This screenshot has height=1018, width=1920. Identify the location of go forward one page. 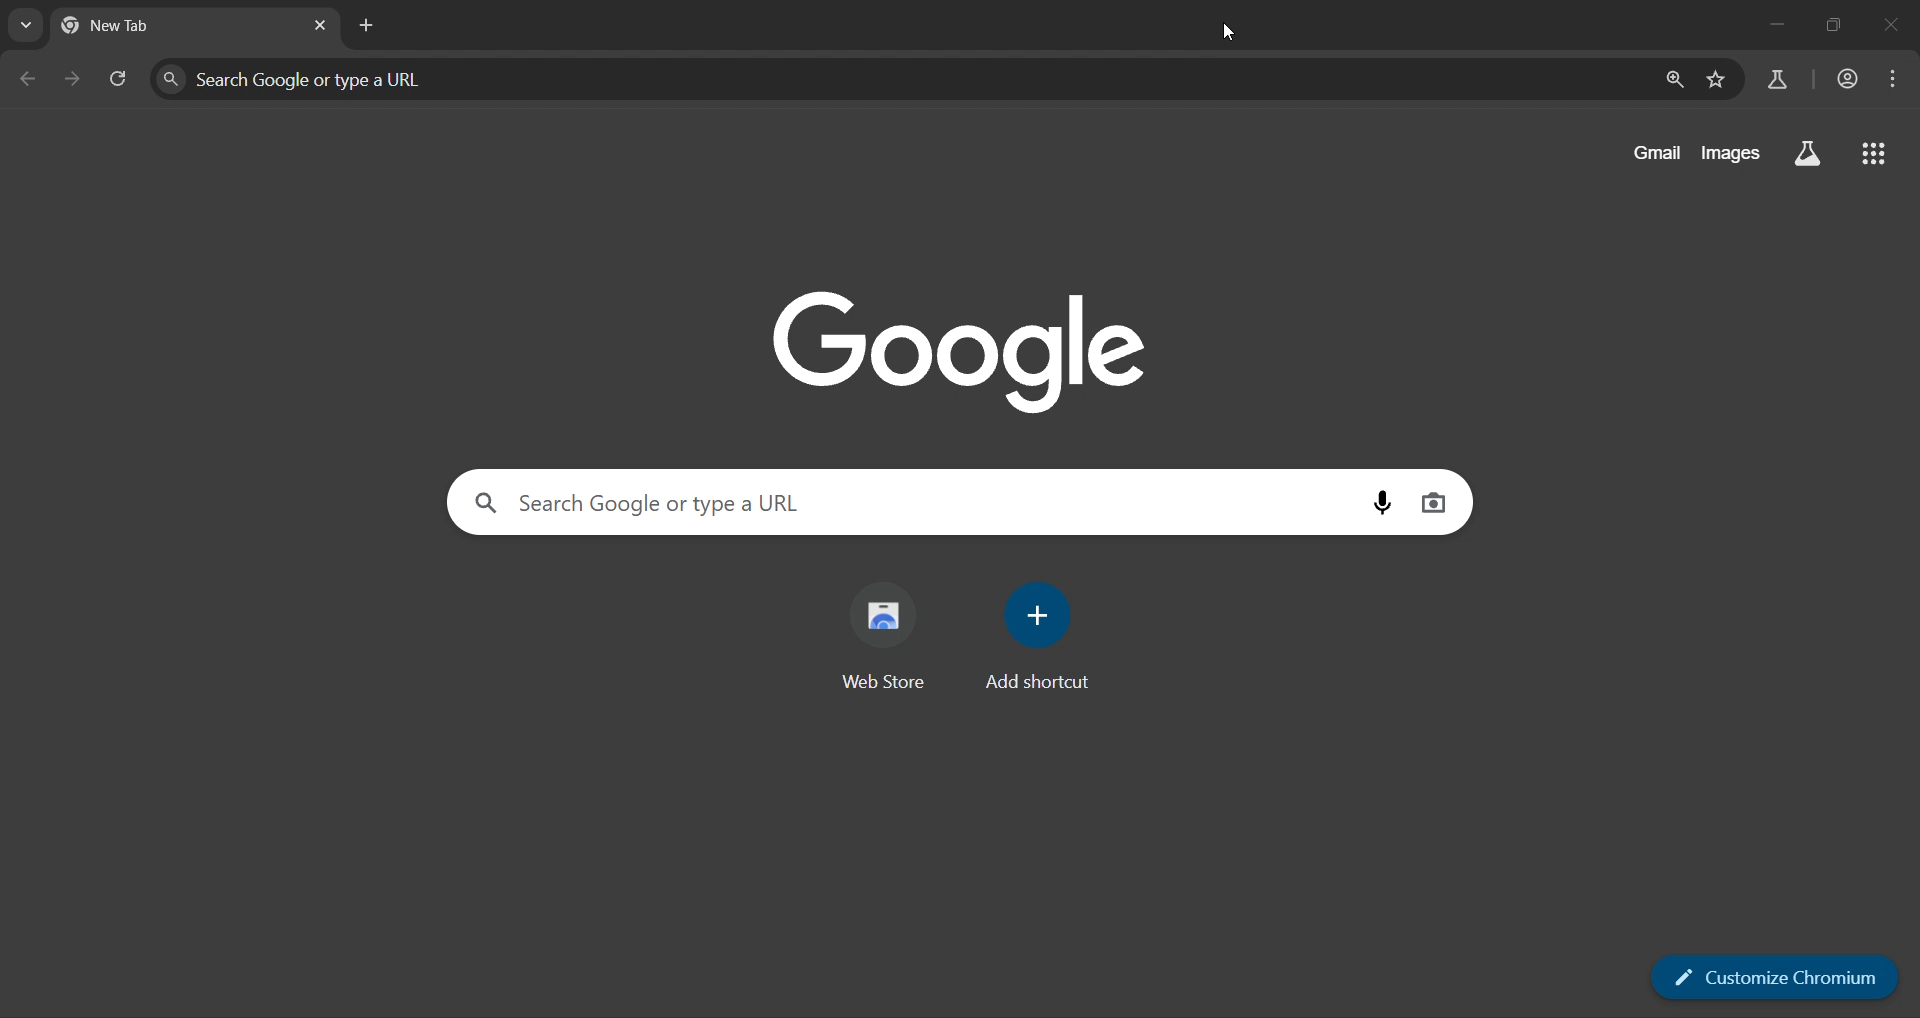
(71, 79).